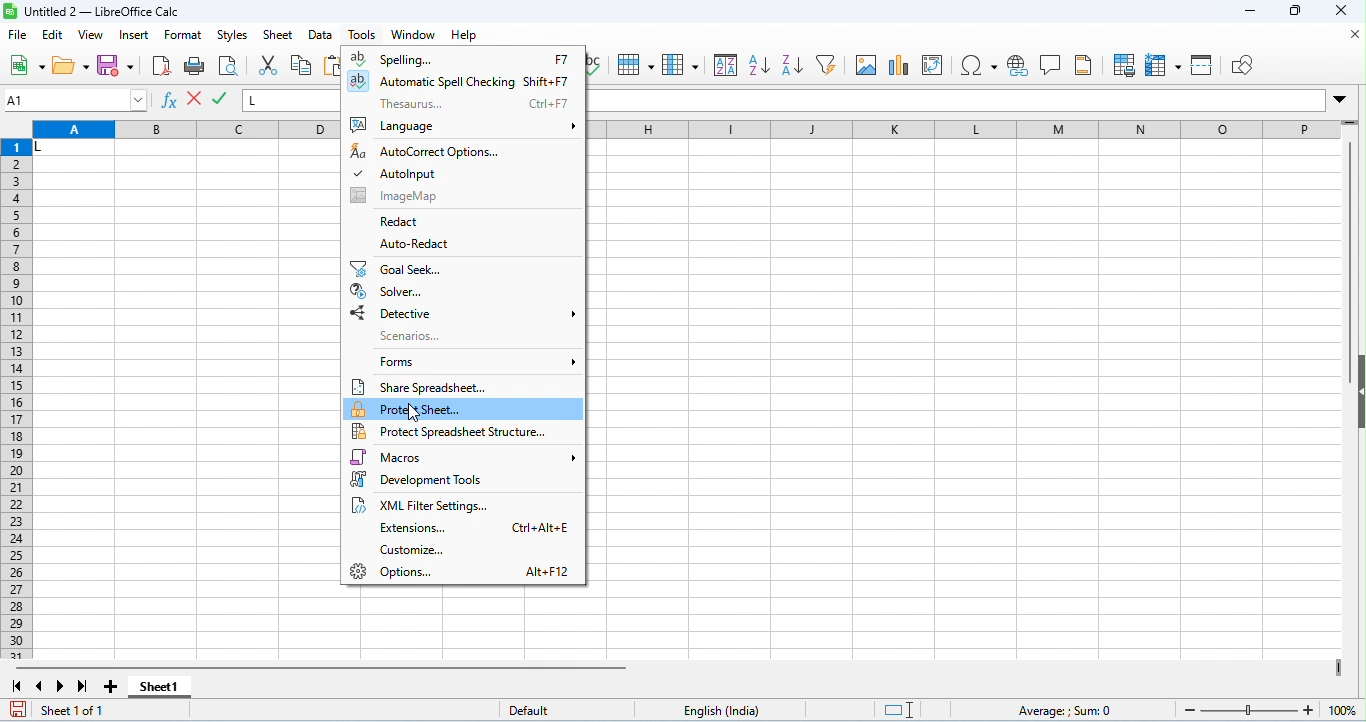 The image size is (1366, 722). Describe the element at coordinates (465, 37) in the screenshot. I see `help` at that location.